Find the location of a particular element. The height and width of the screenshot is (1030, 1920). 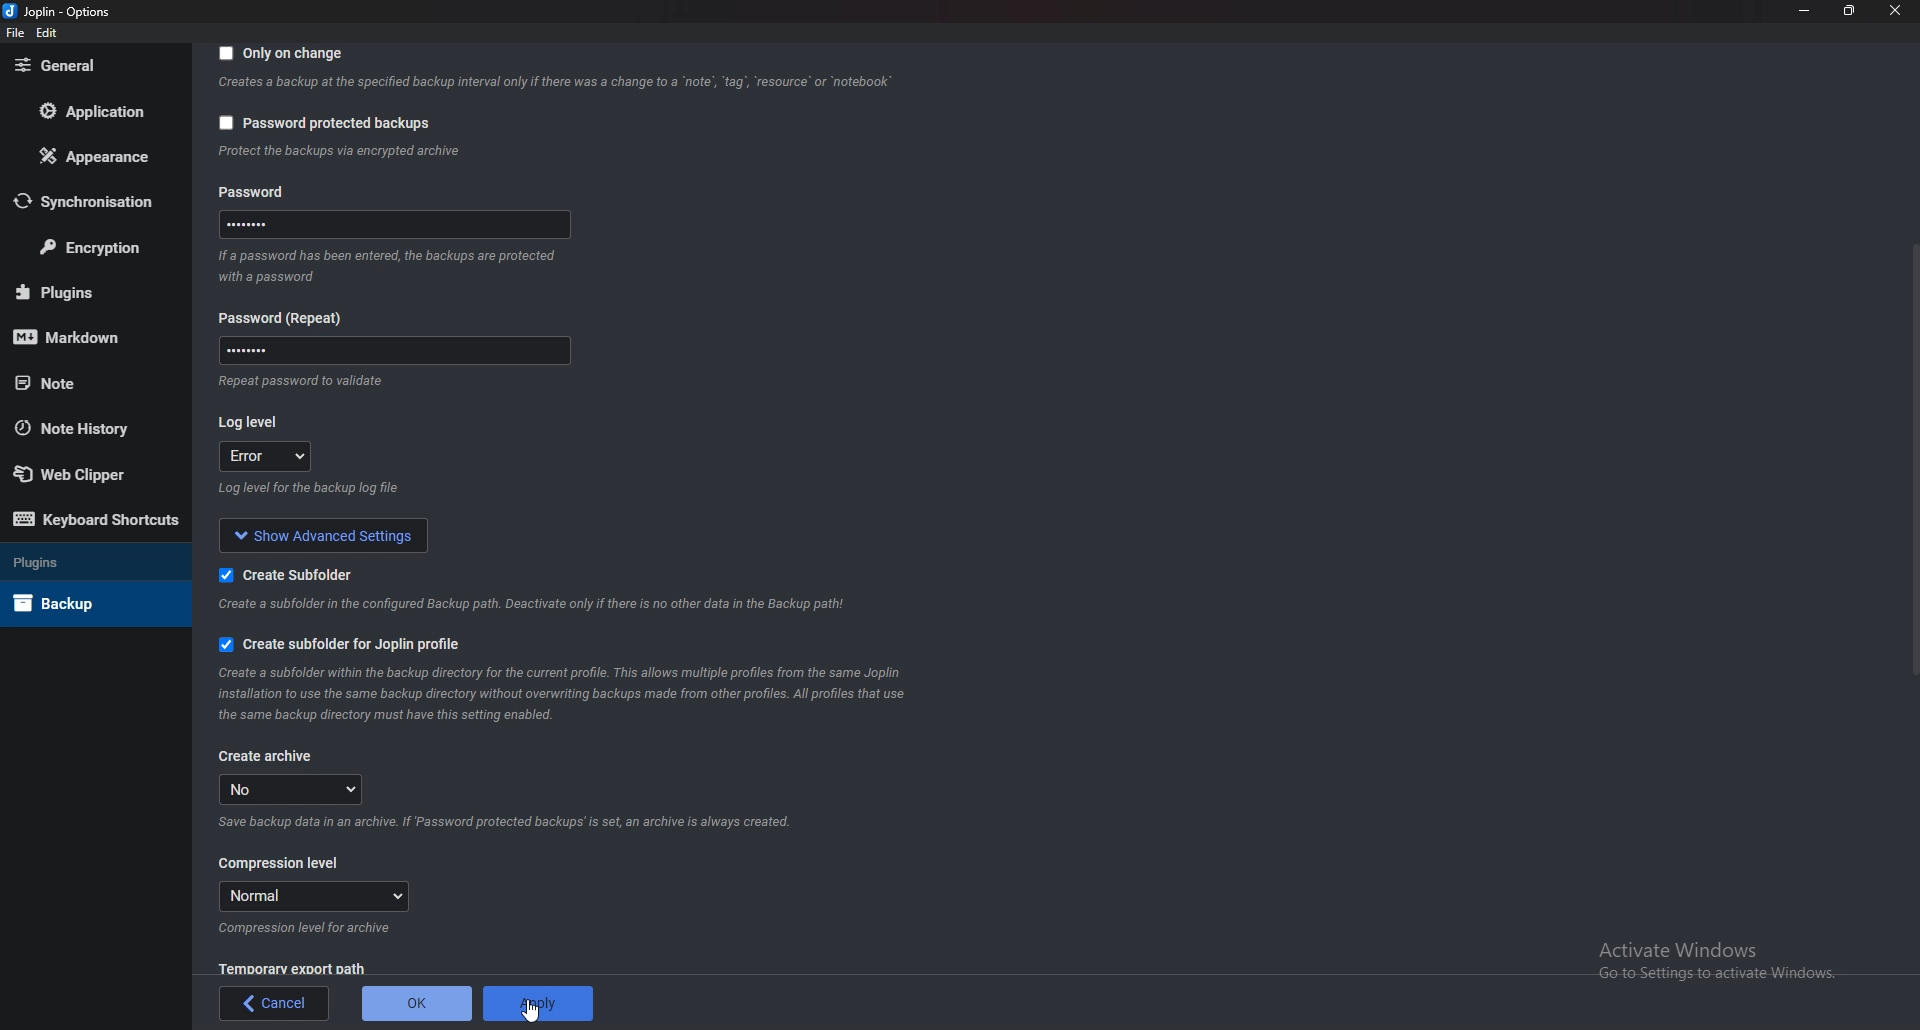

info is located at coordinates (339, 152).